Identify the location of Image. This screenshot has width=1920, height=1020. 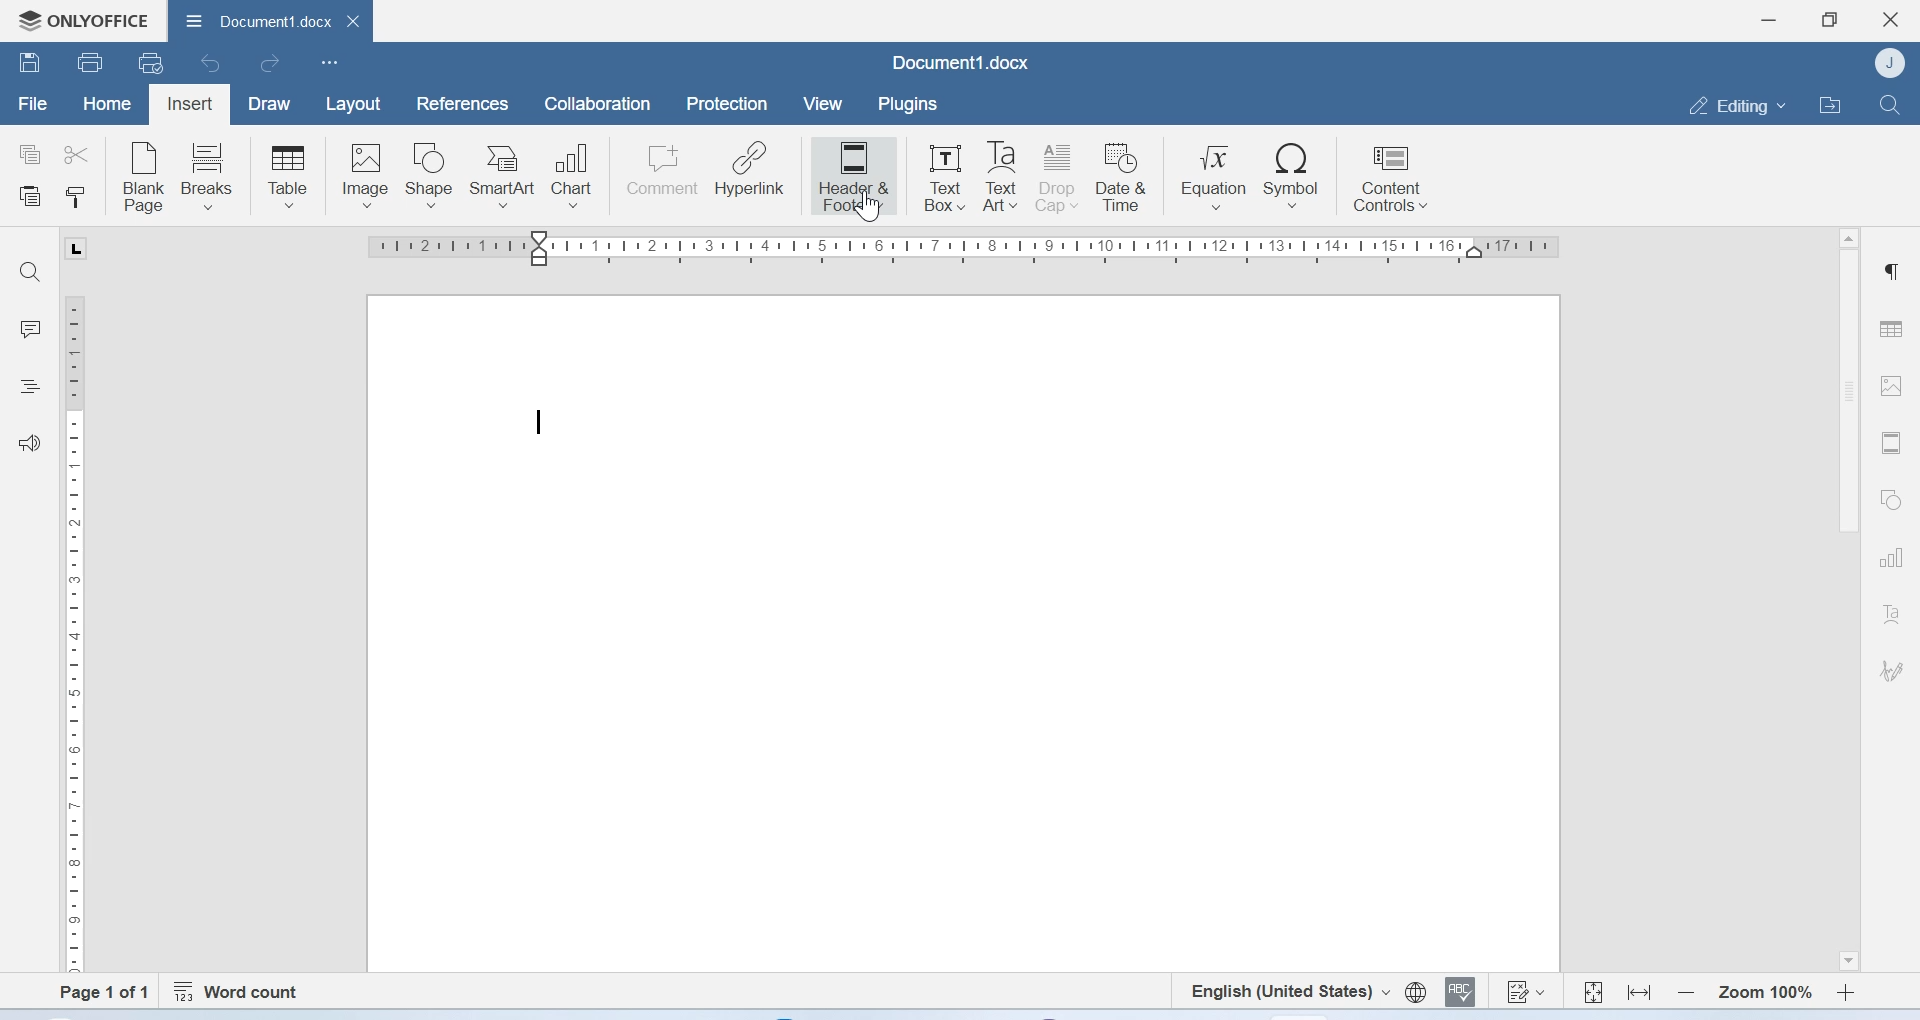
(1894, 389).